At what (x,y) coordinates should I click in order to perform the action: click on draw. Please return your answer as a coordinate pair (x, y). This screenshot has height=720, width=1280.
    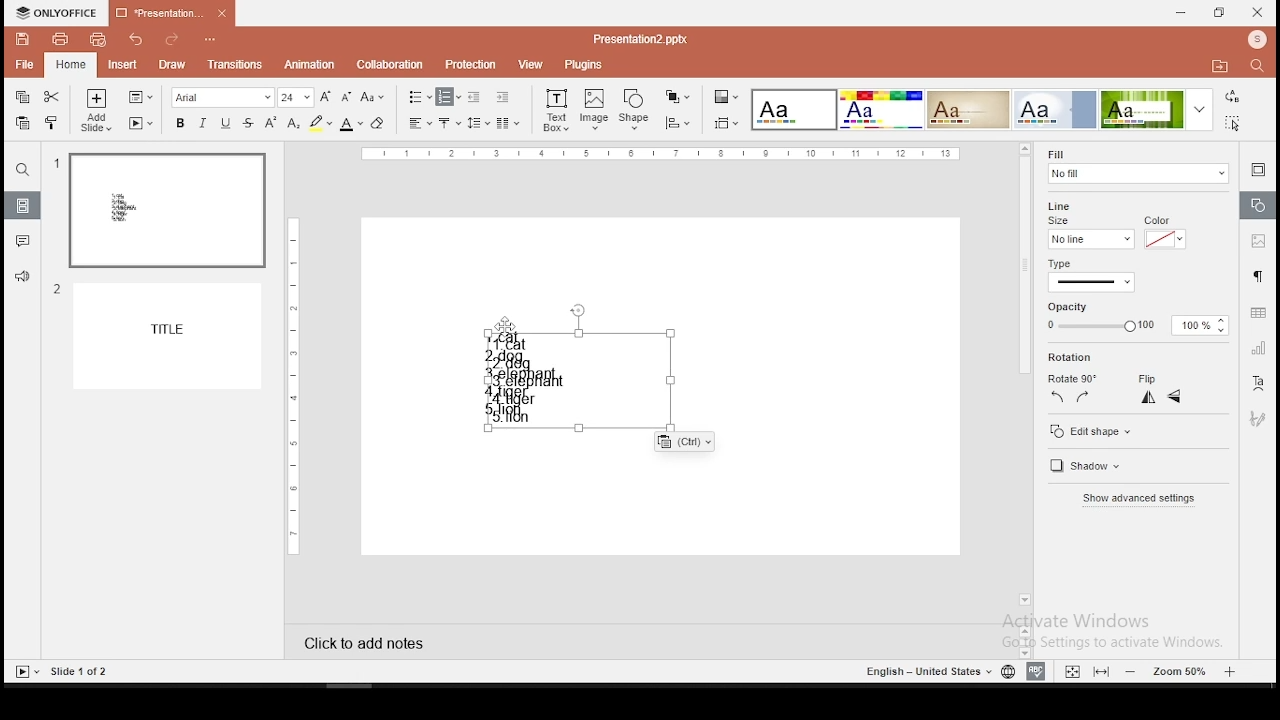
    Looking at the image, I should click on (172, 66).